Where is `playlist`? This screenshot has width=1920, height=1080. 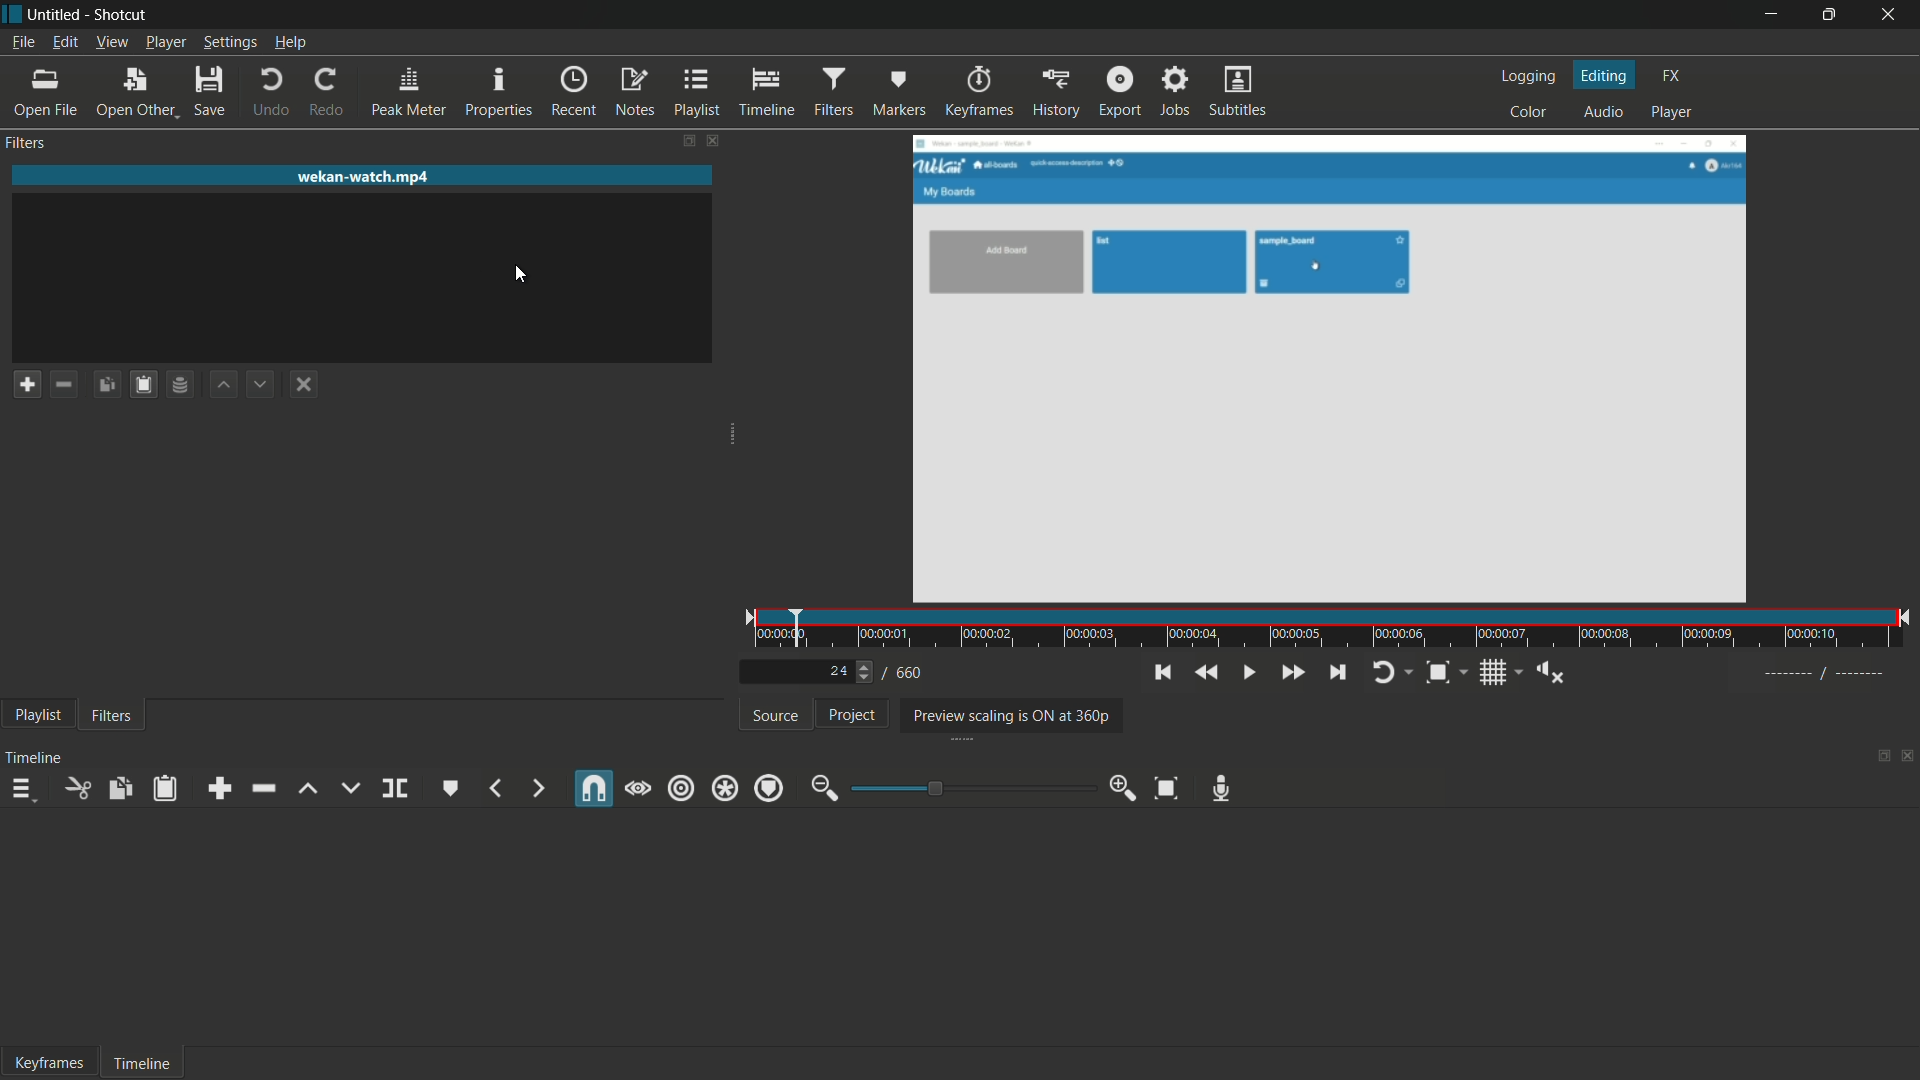 playlist is located at coordinates (697, 92).